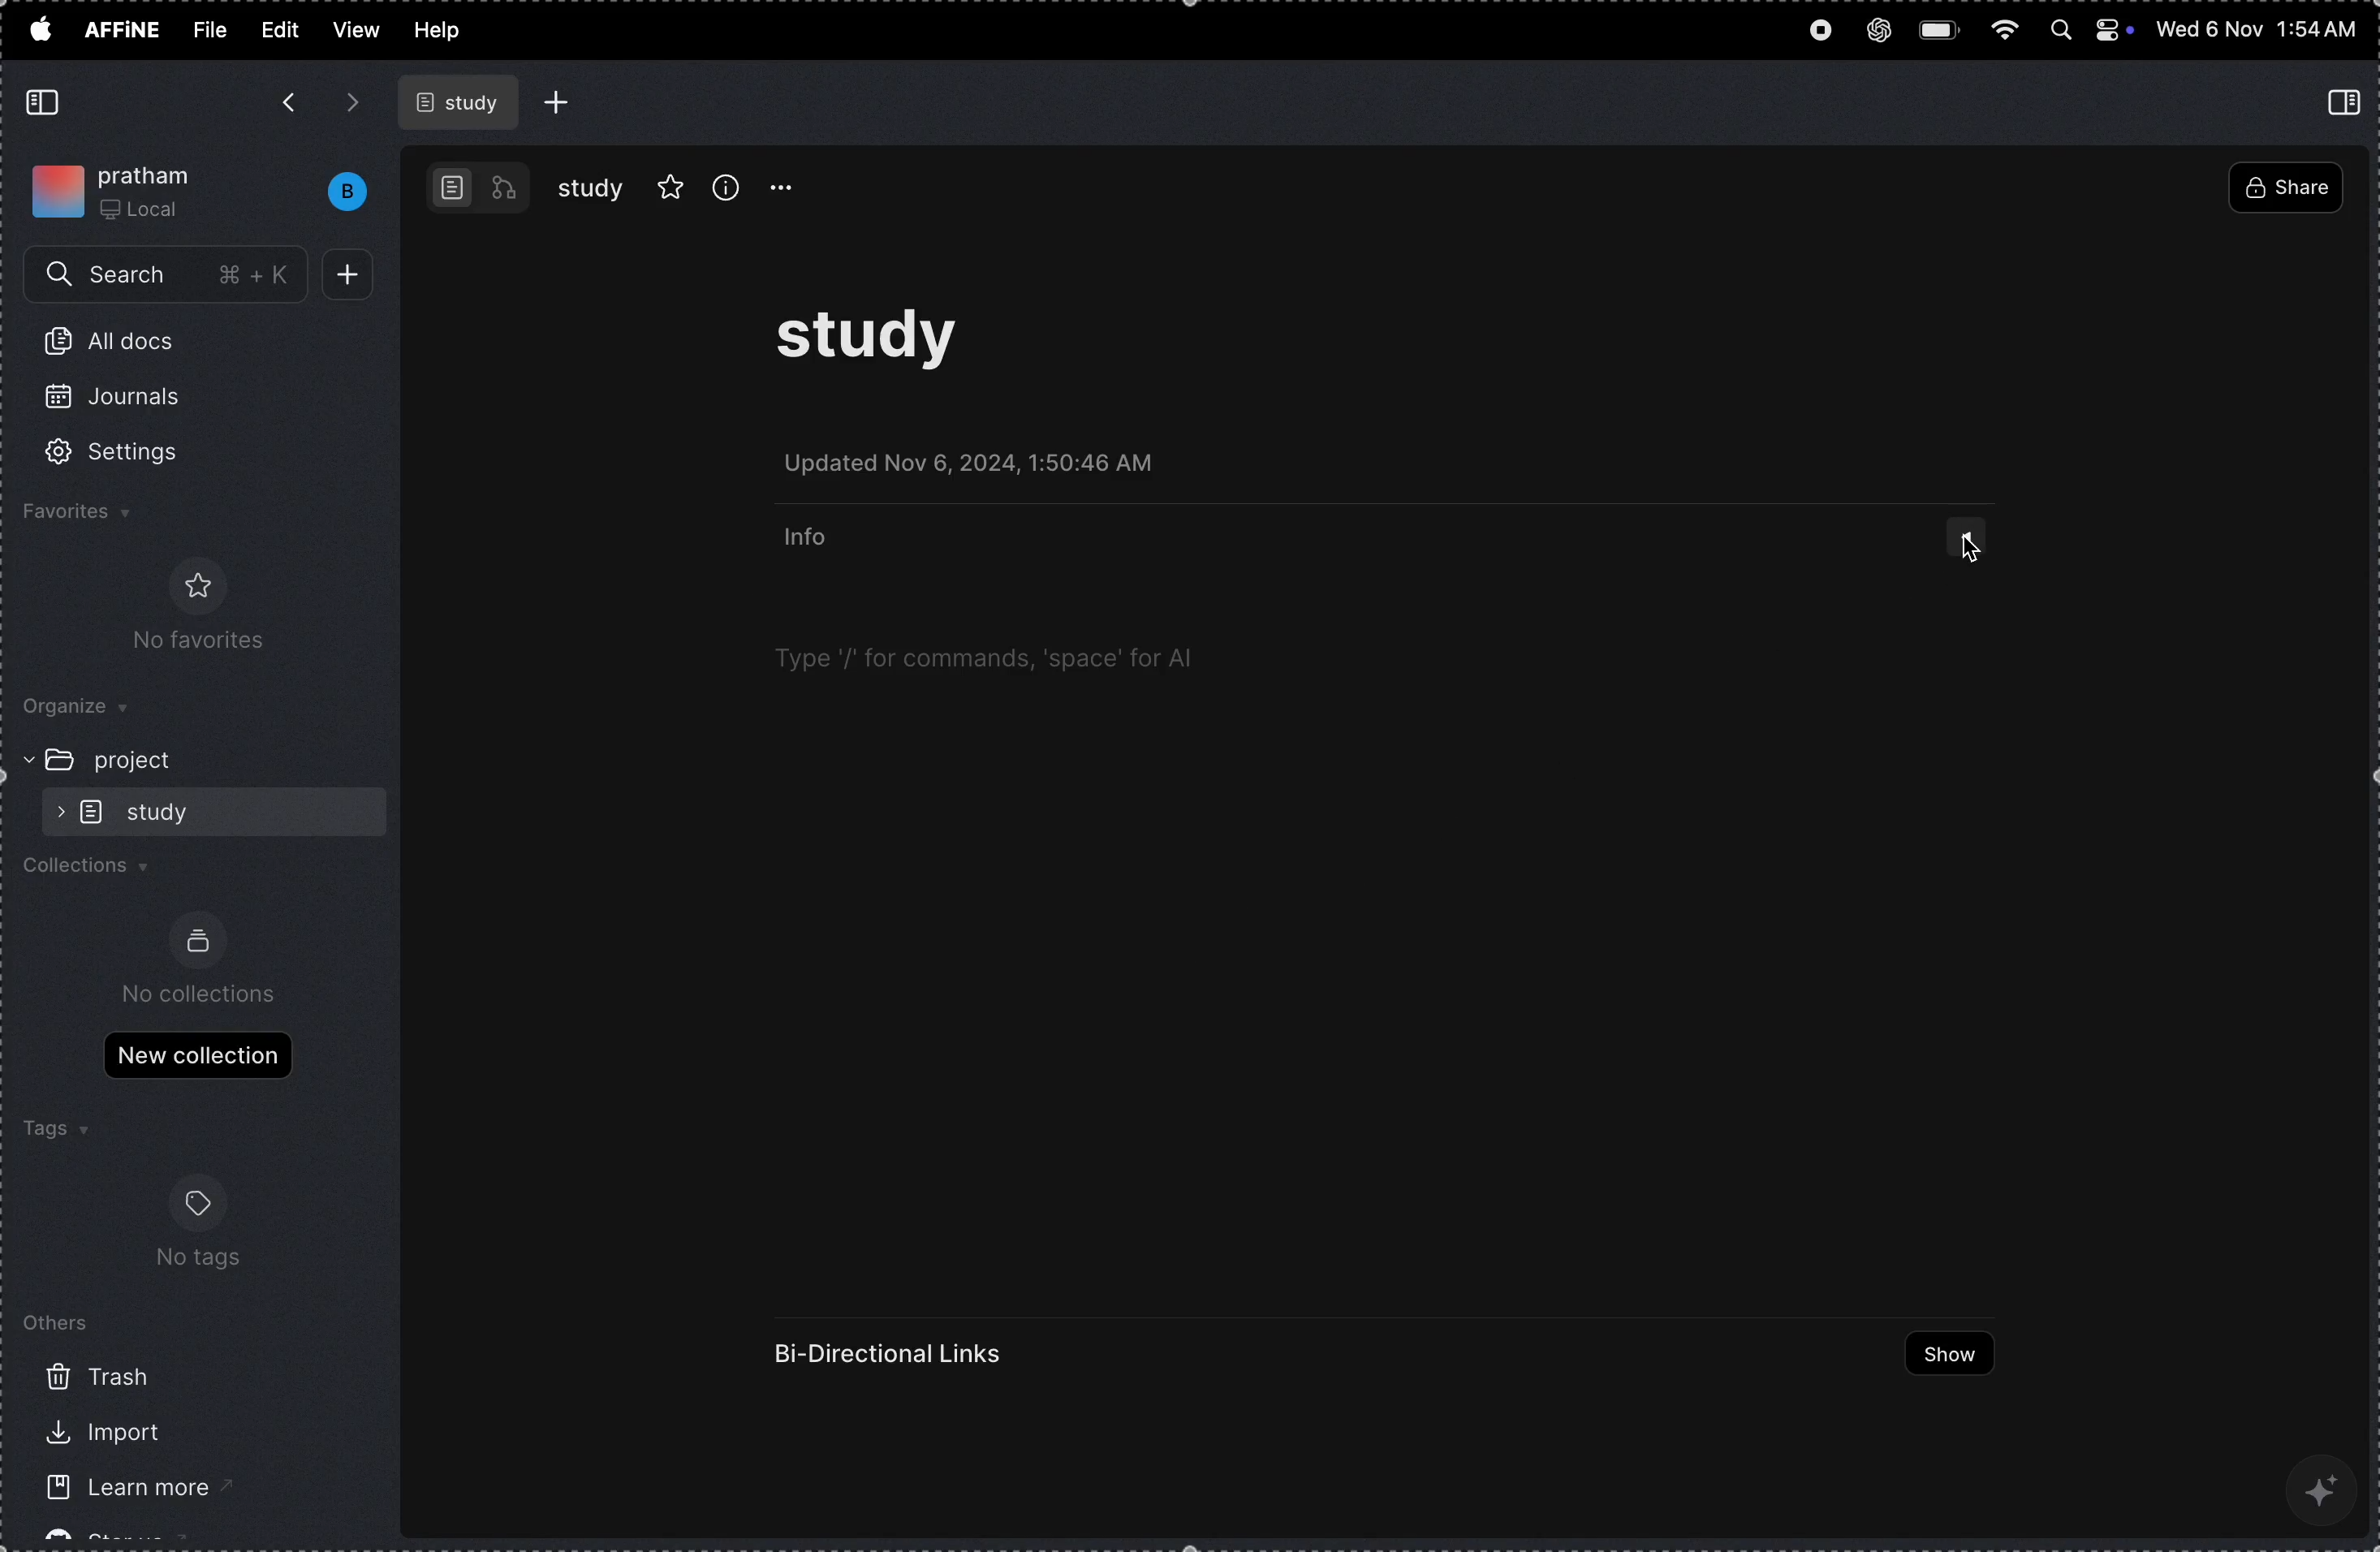  I want to click on apple menu, so click(39, 28).